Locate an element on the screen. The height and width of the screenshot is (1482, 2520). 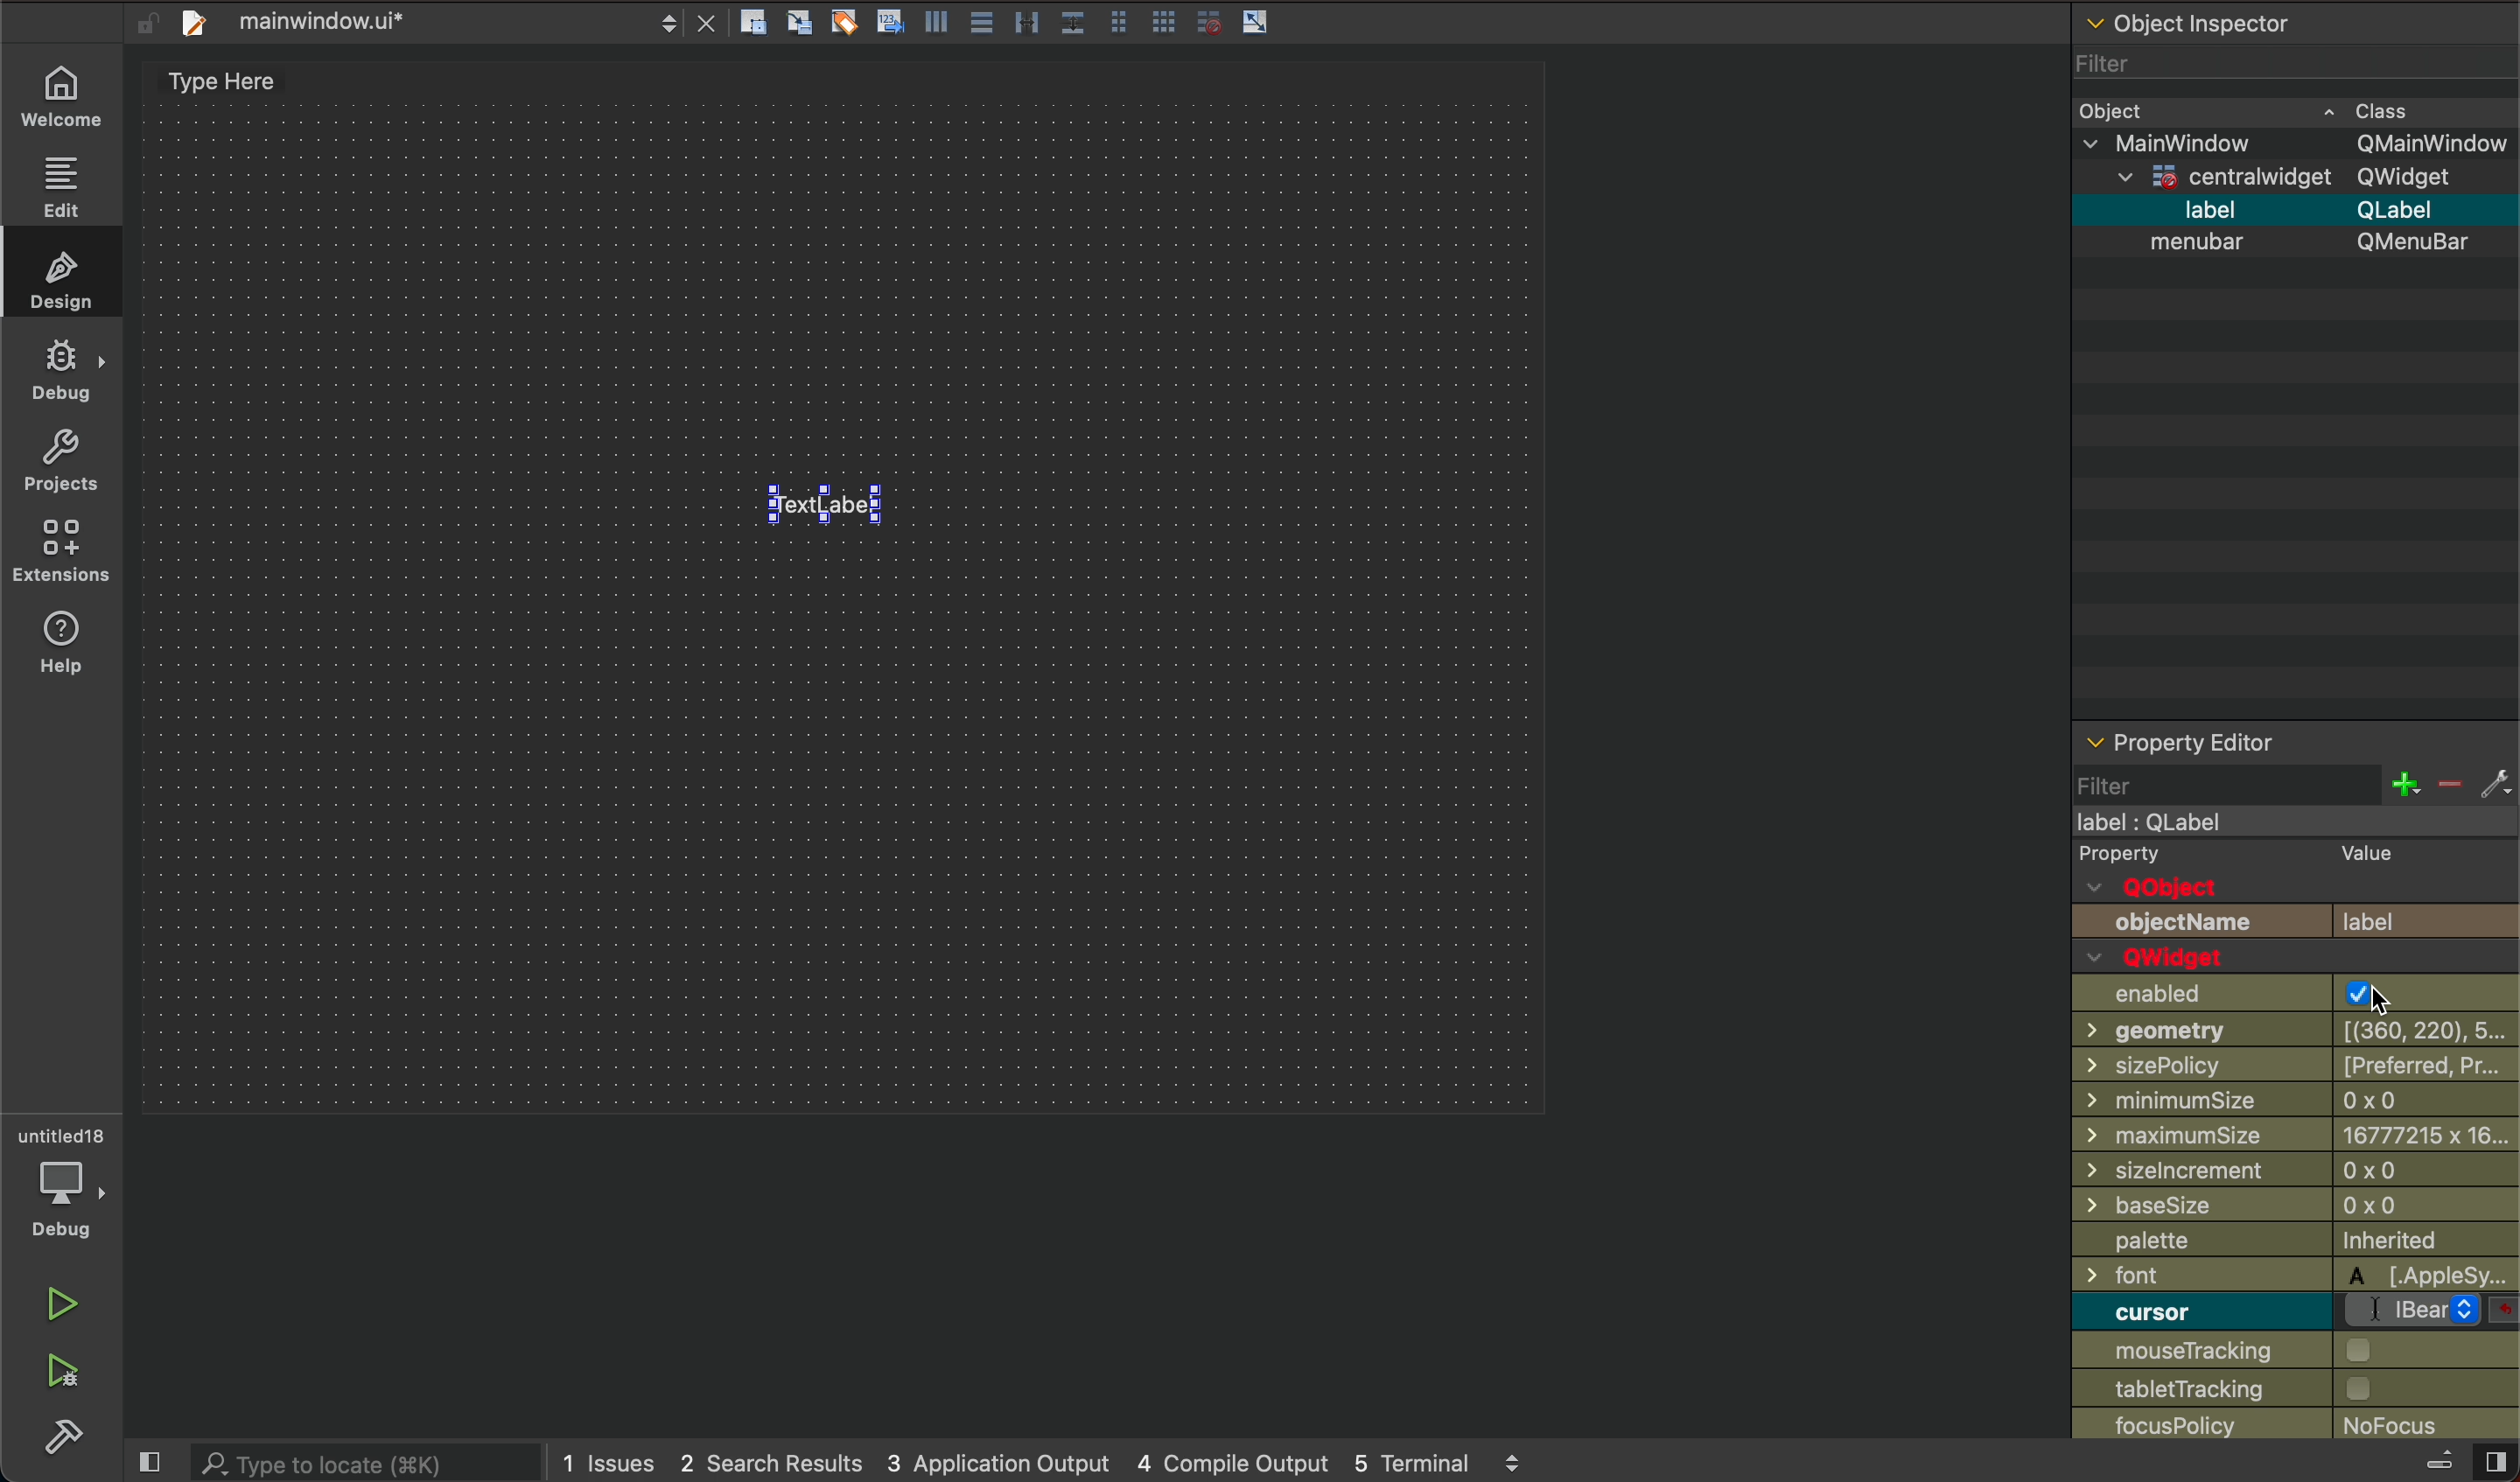
geometry is located at coordinates (2194, 1028).